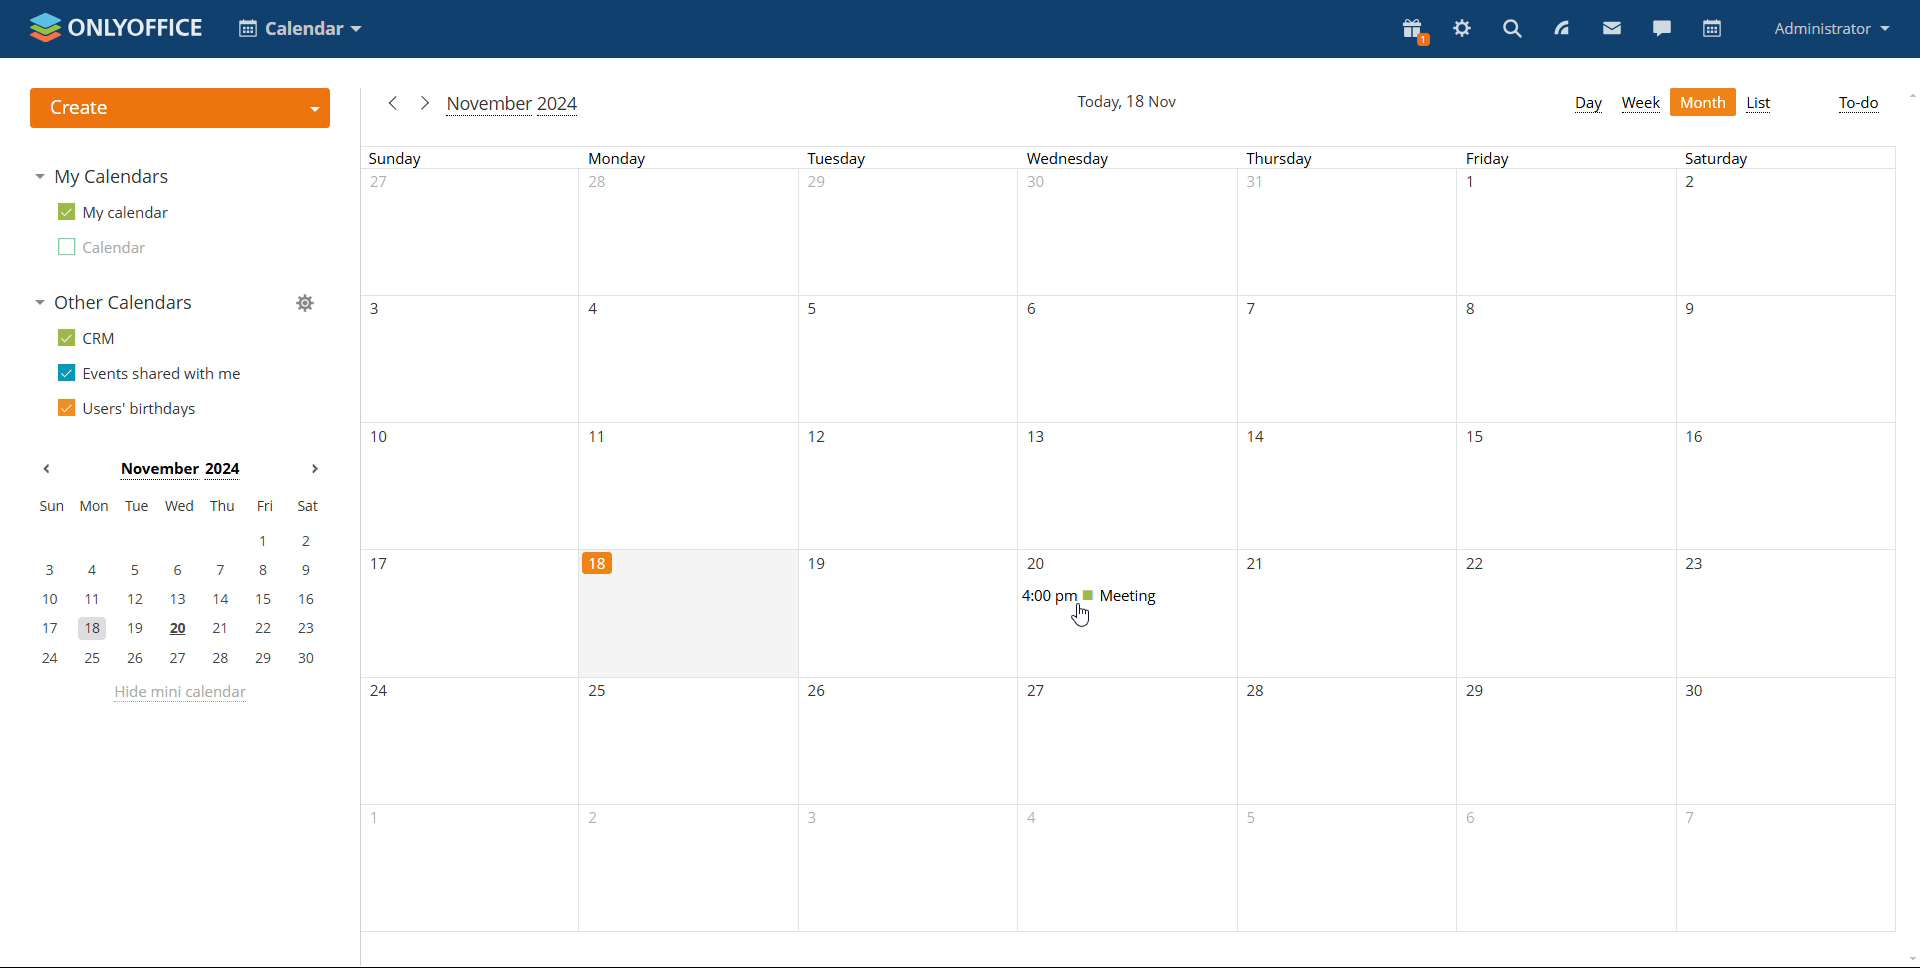 The image size is (1920, 968). I want to click on other calendars, so click(113, 302).